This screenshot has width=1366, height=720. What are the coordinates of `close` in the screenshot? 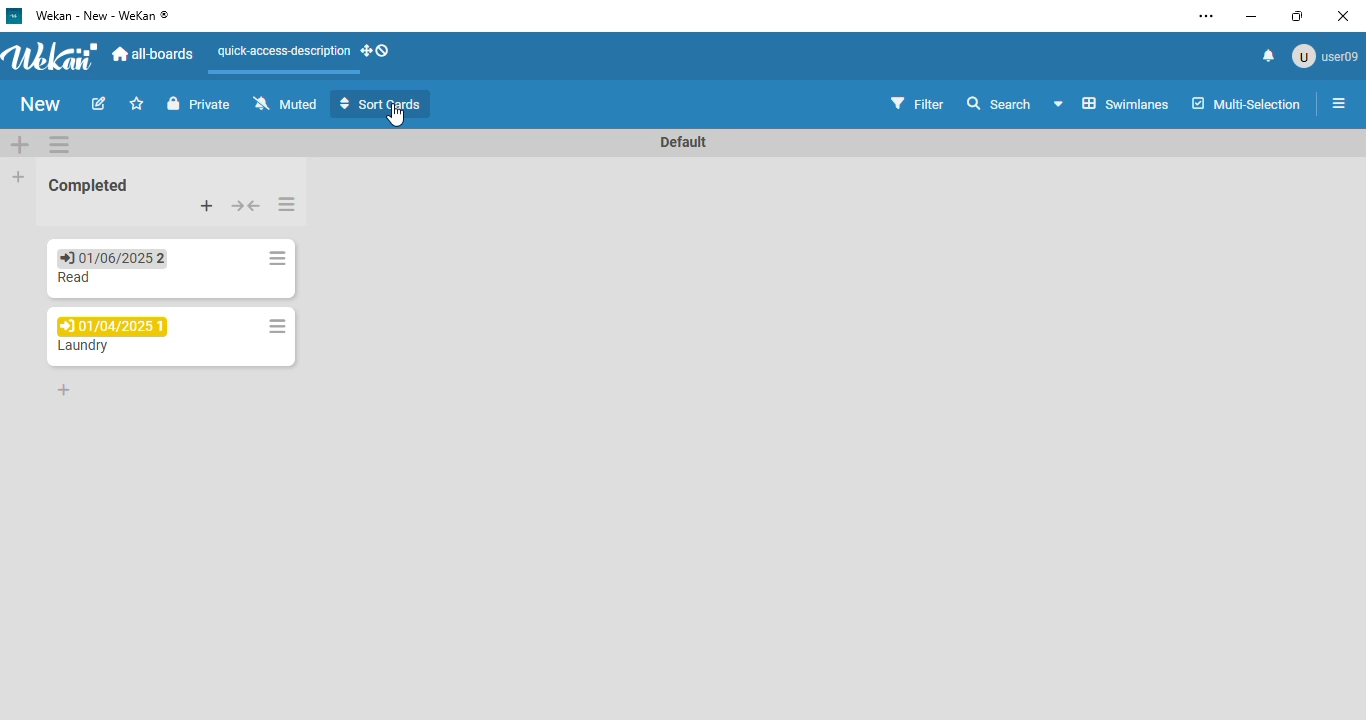 It's located at (1343, 16).